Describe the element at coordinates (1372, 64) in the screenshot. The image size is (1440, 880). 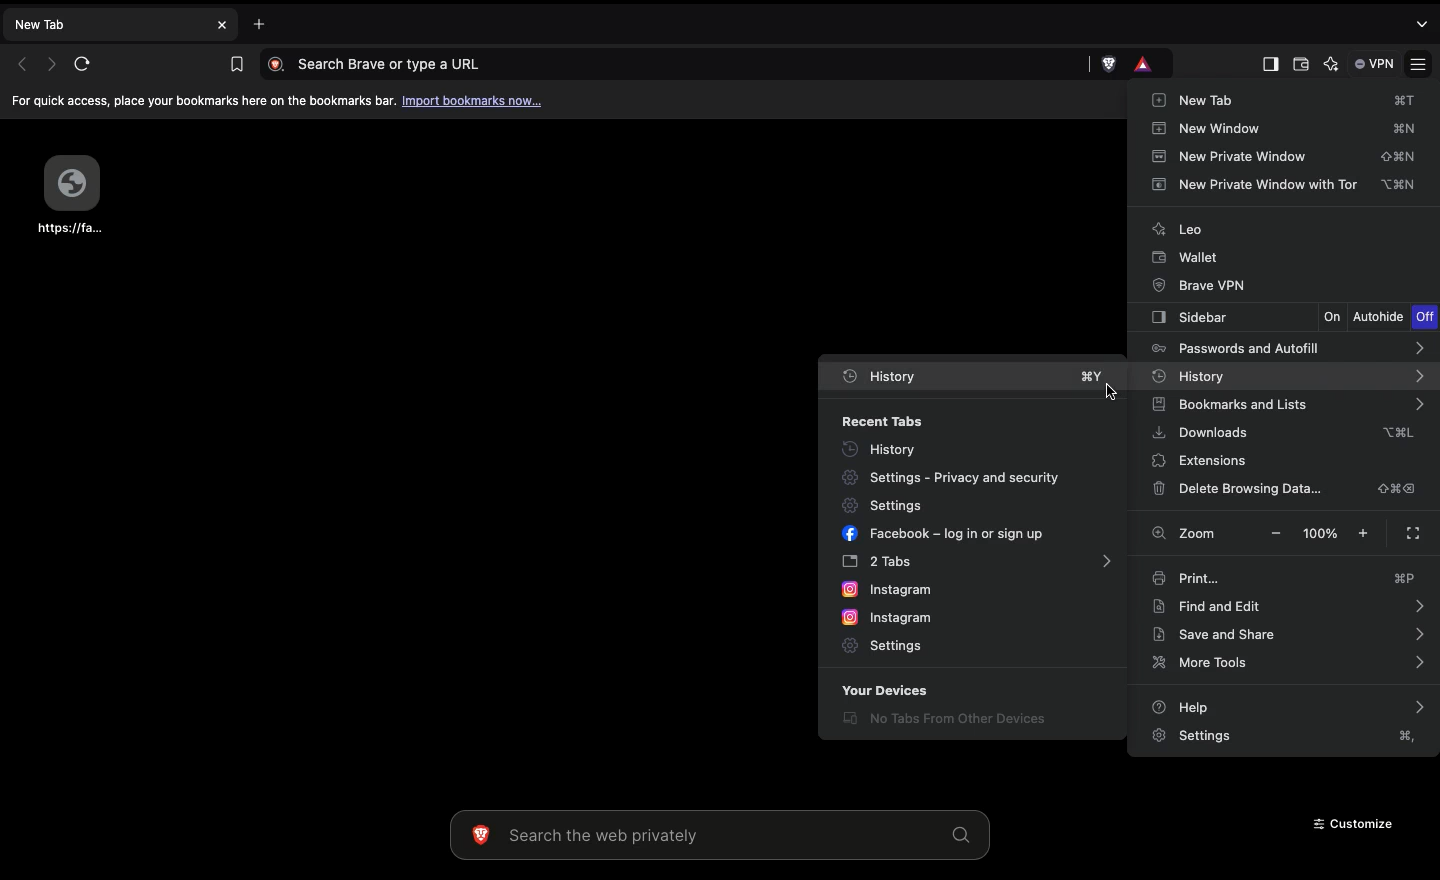
I see `VPN` at that location.